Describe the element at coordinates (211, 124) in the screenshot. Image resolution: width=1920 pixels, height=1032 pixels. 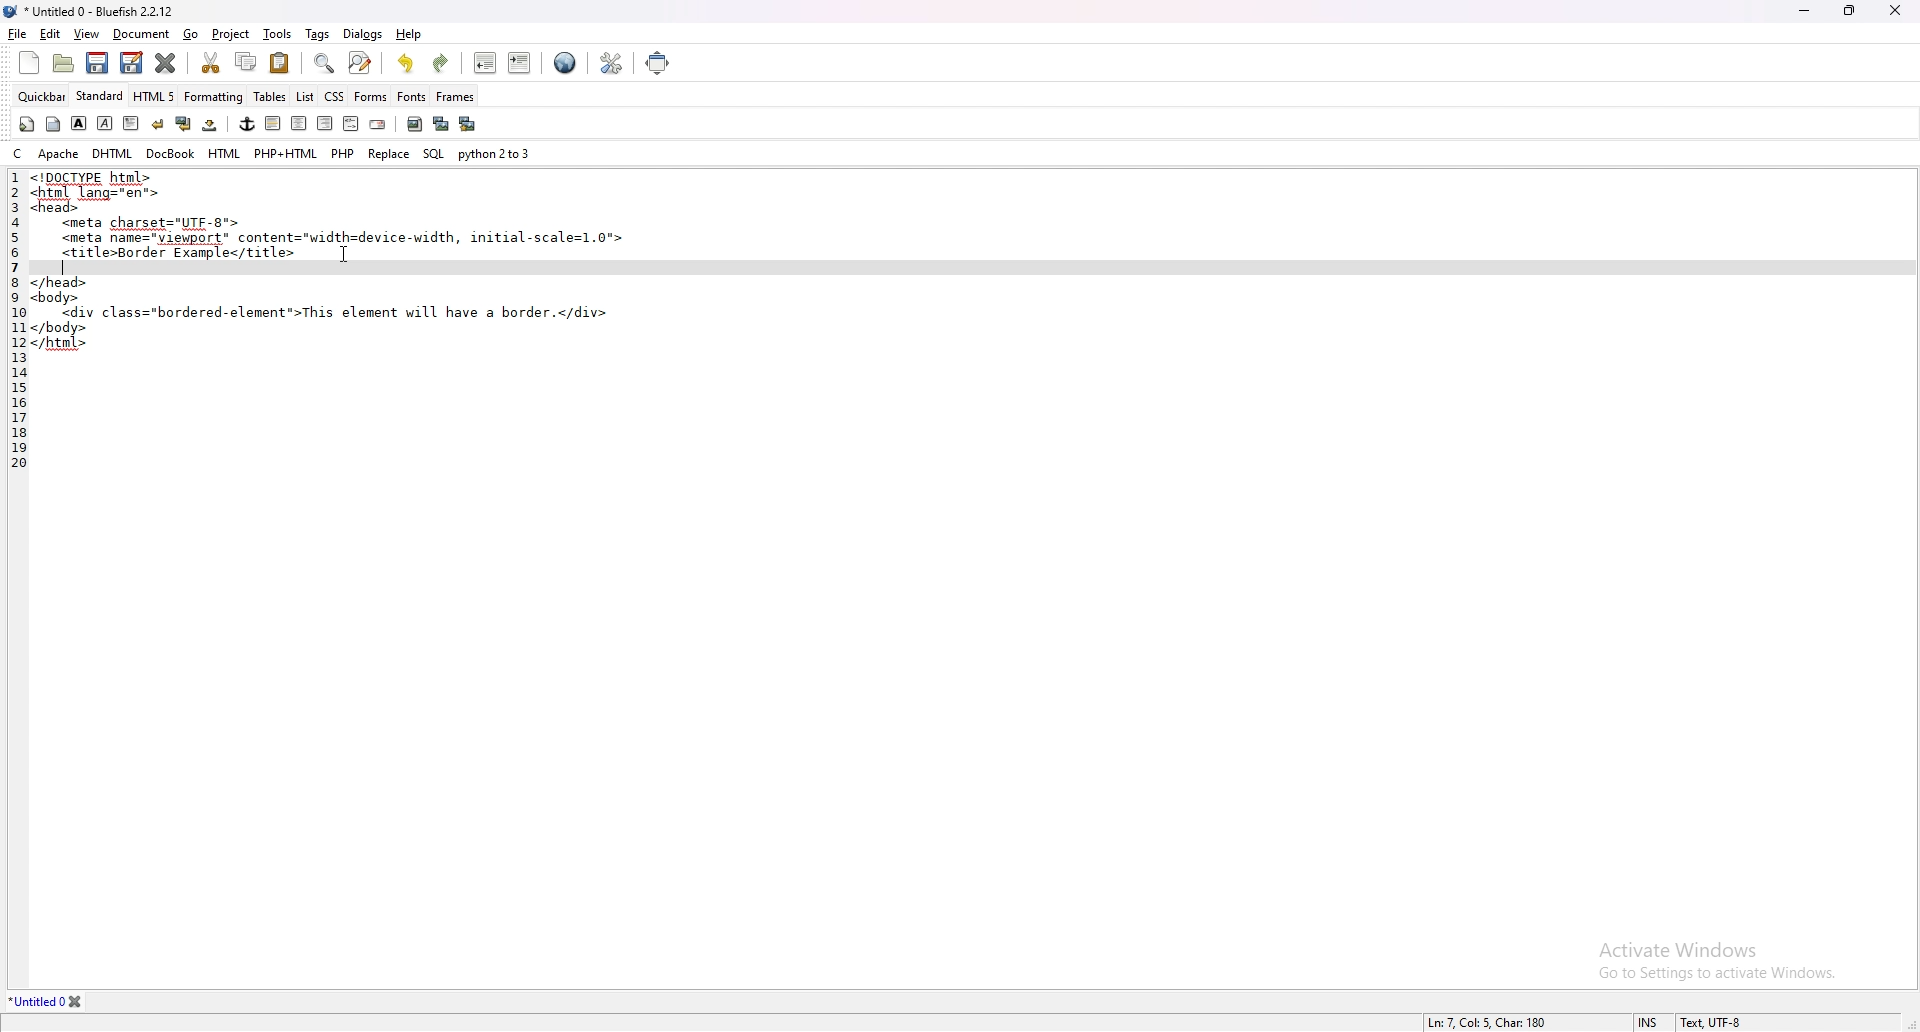
I see `non breaking space` at that location.